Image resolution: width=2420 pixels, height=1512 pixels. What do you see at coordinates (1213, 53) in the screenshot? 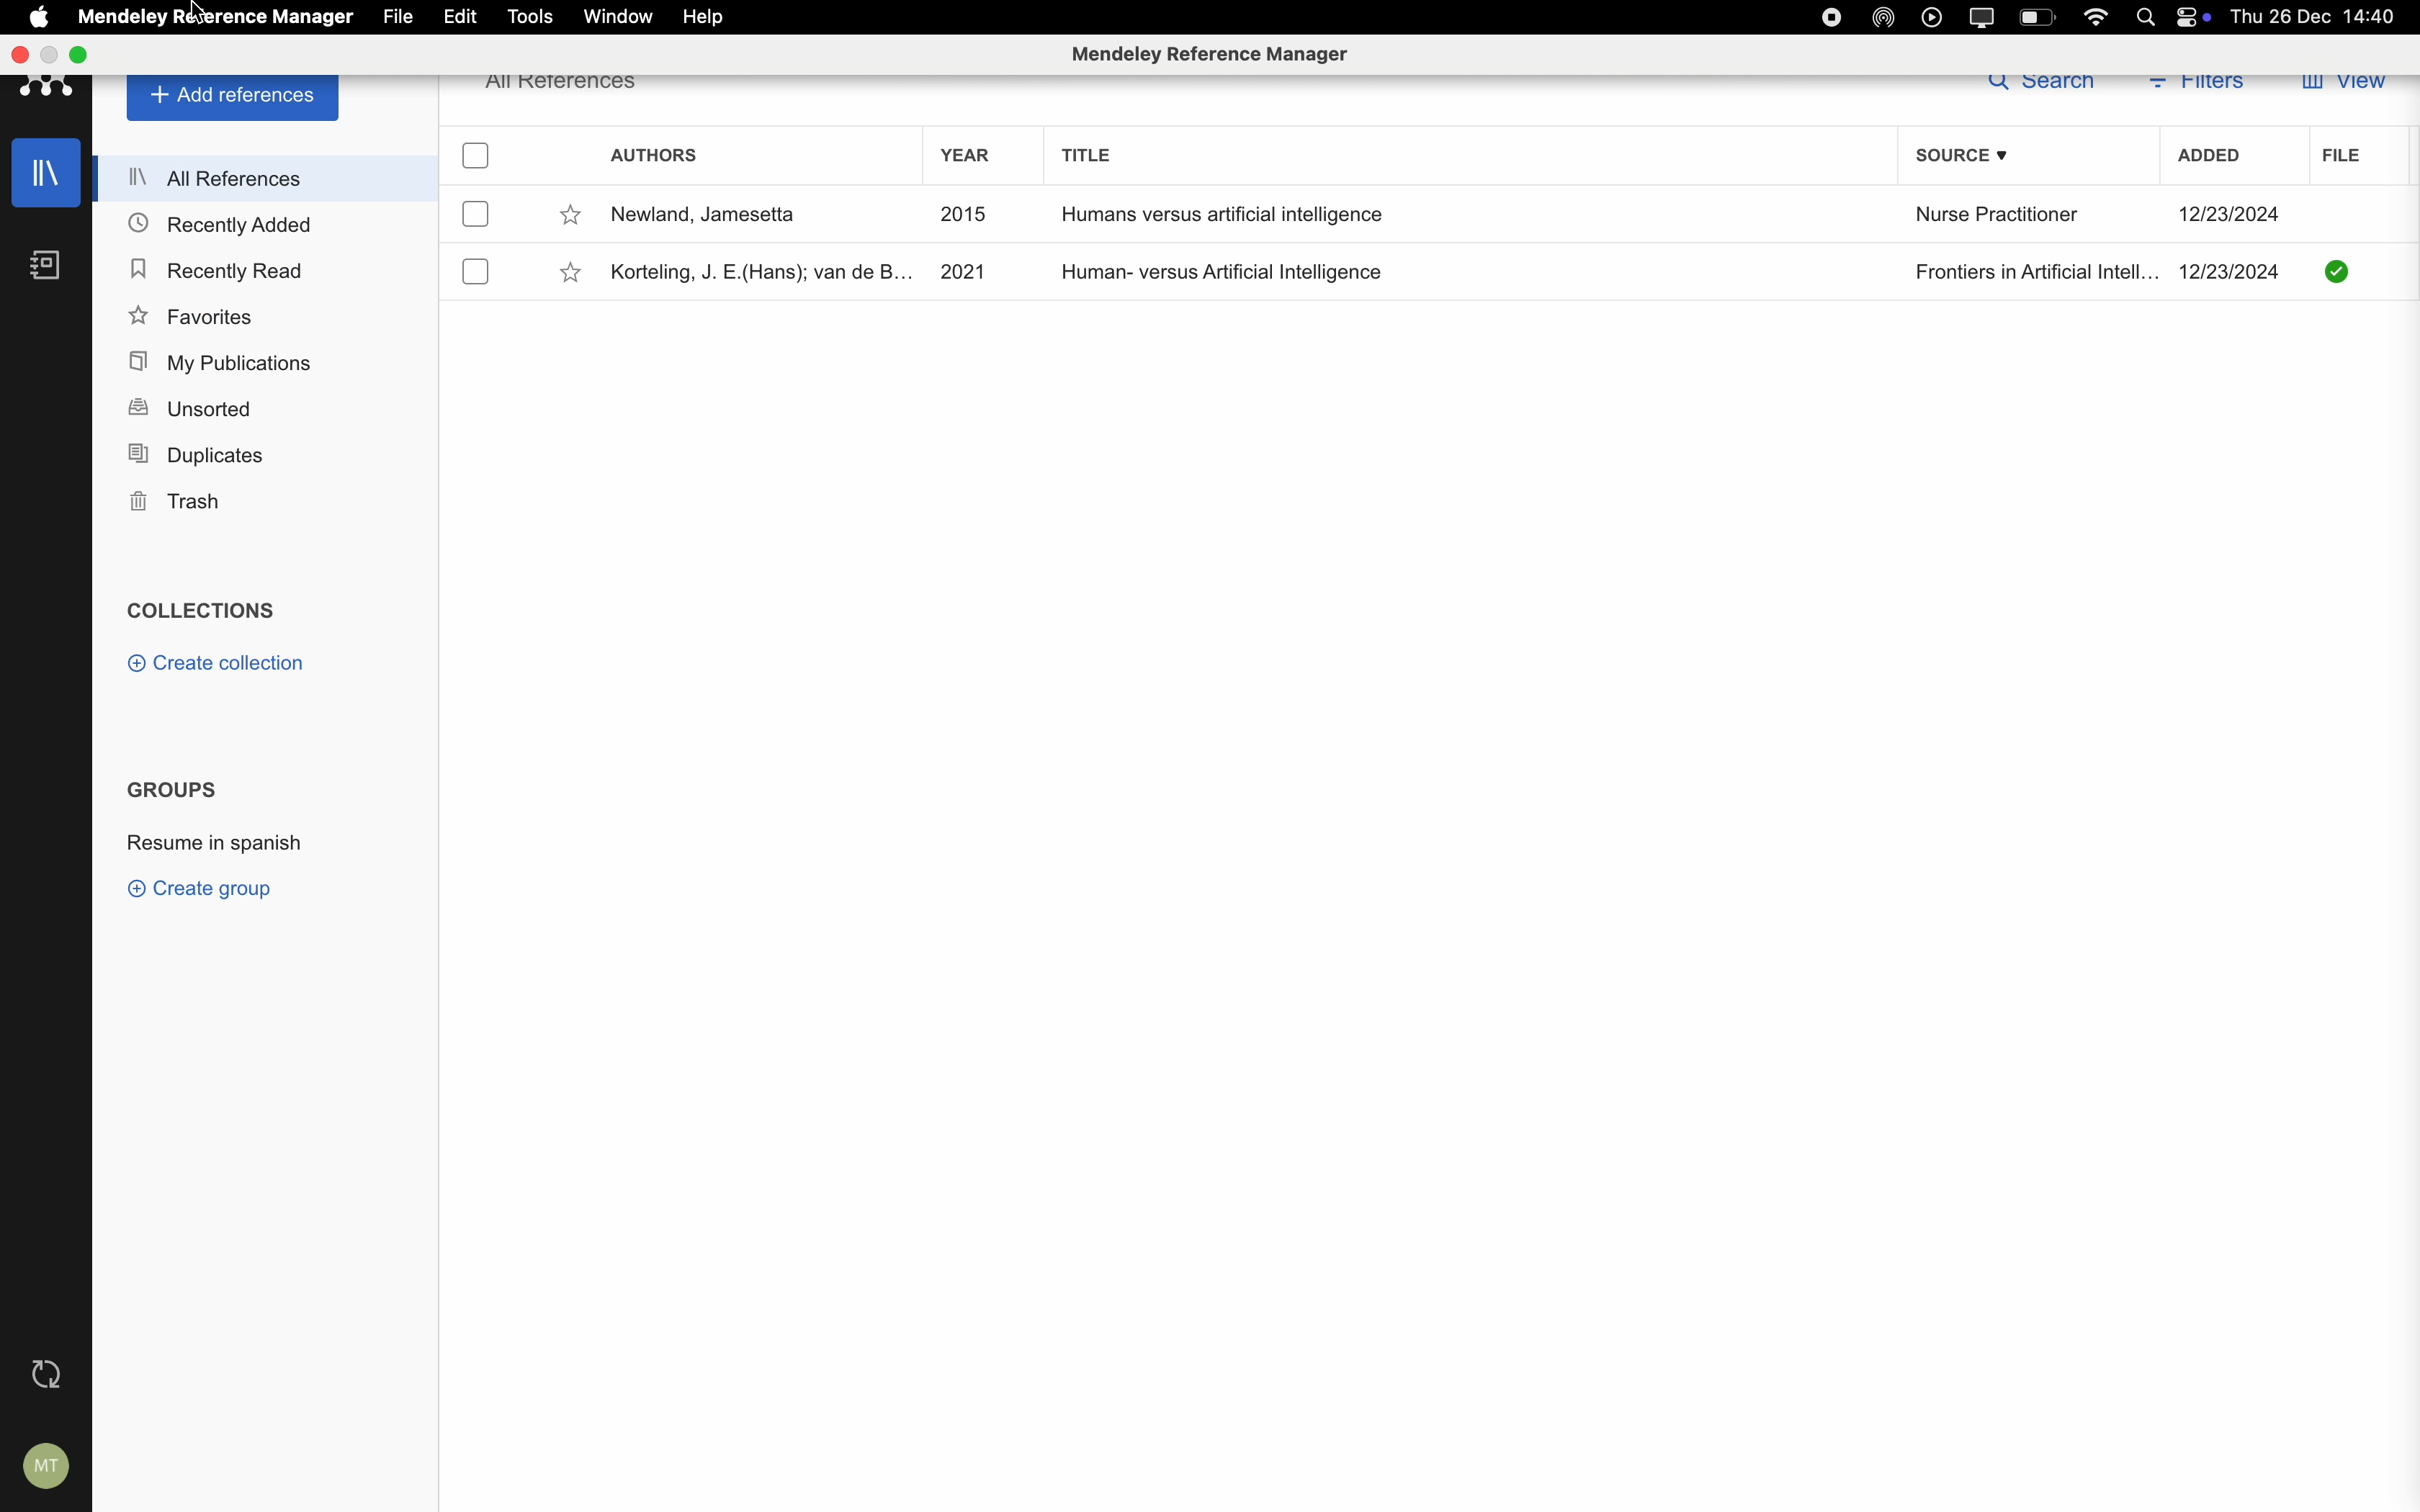
I see `Mendeley Manager` at bounding box center [1213, 53].